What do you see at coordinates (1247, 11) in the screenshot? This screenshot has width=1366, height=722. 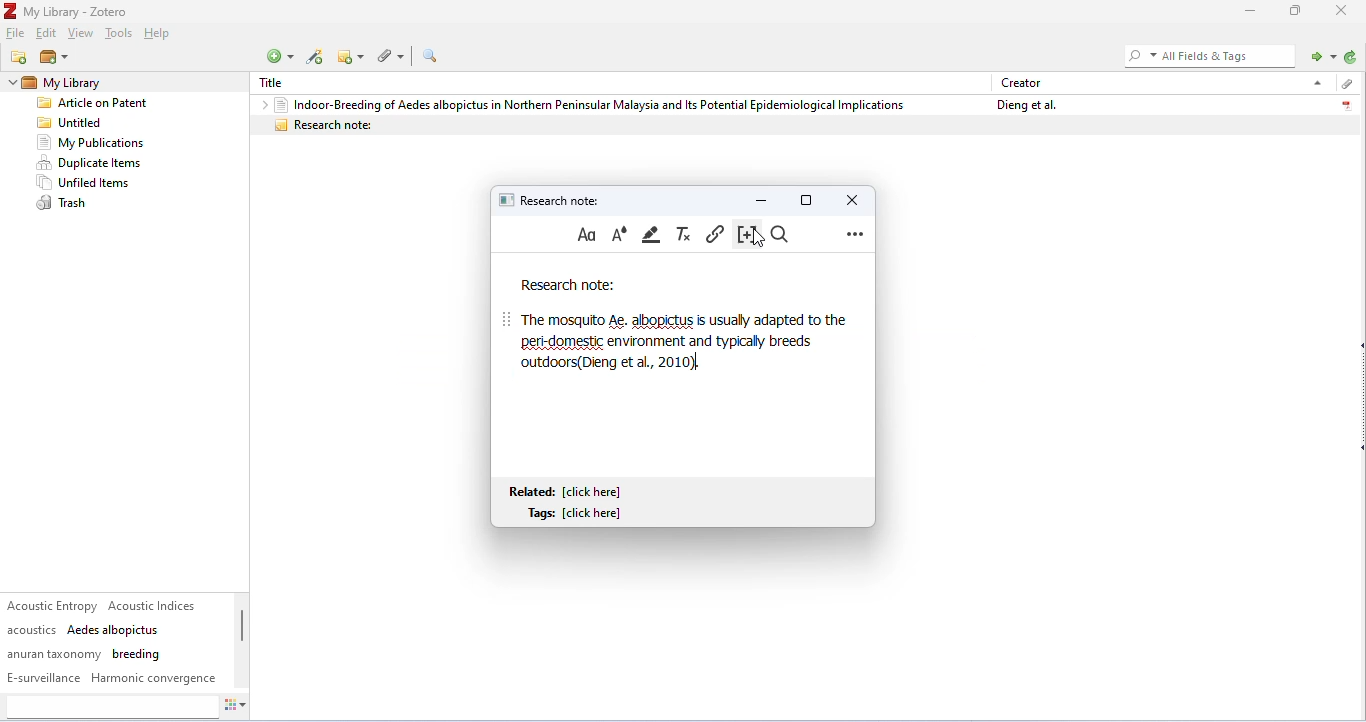 I see `minimize` at bounding box center [1247, 11].